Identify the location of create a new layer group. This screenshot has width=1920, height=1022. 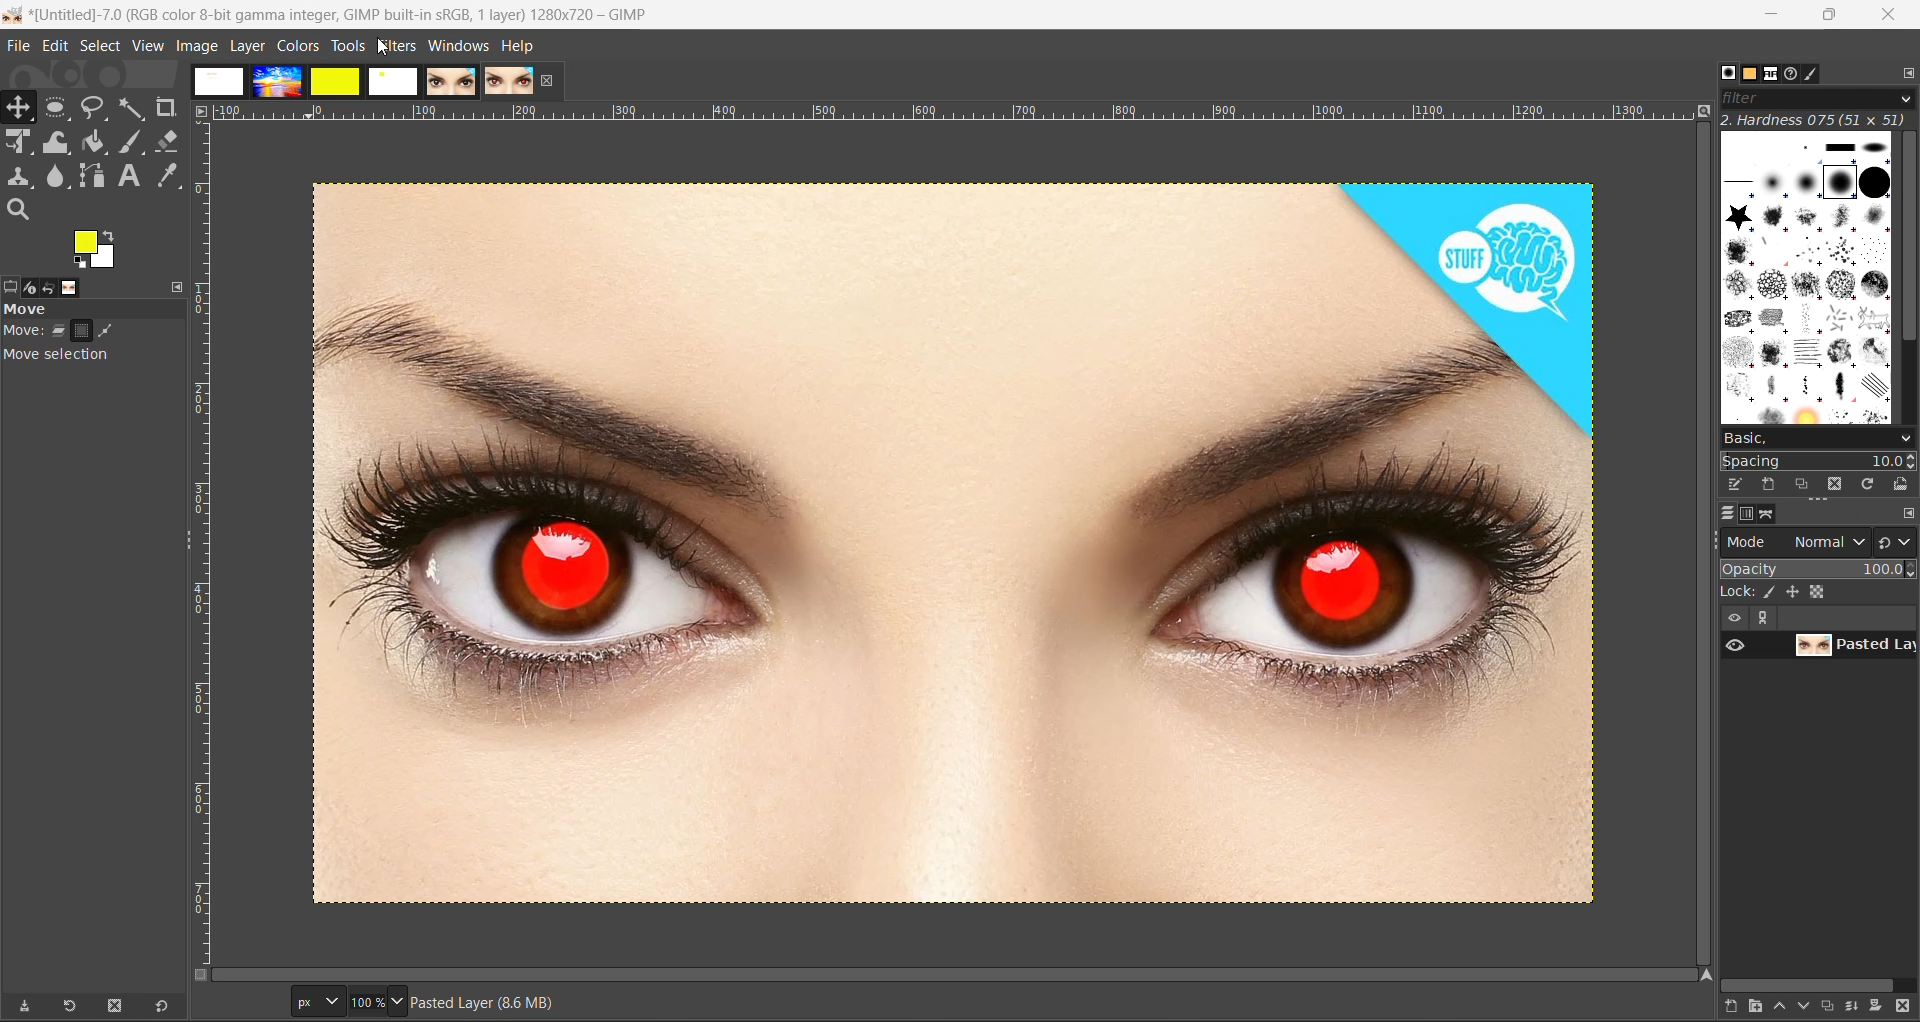
(1747, 1008).